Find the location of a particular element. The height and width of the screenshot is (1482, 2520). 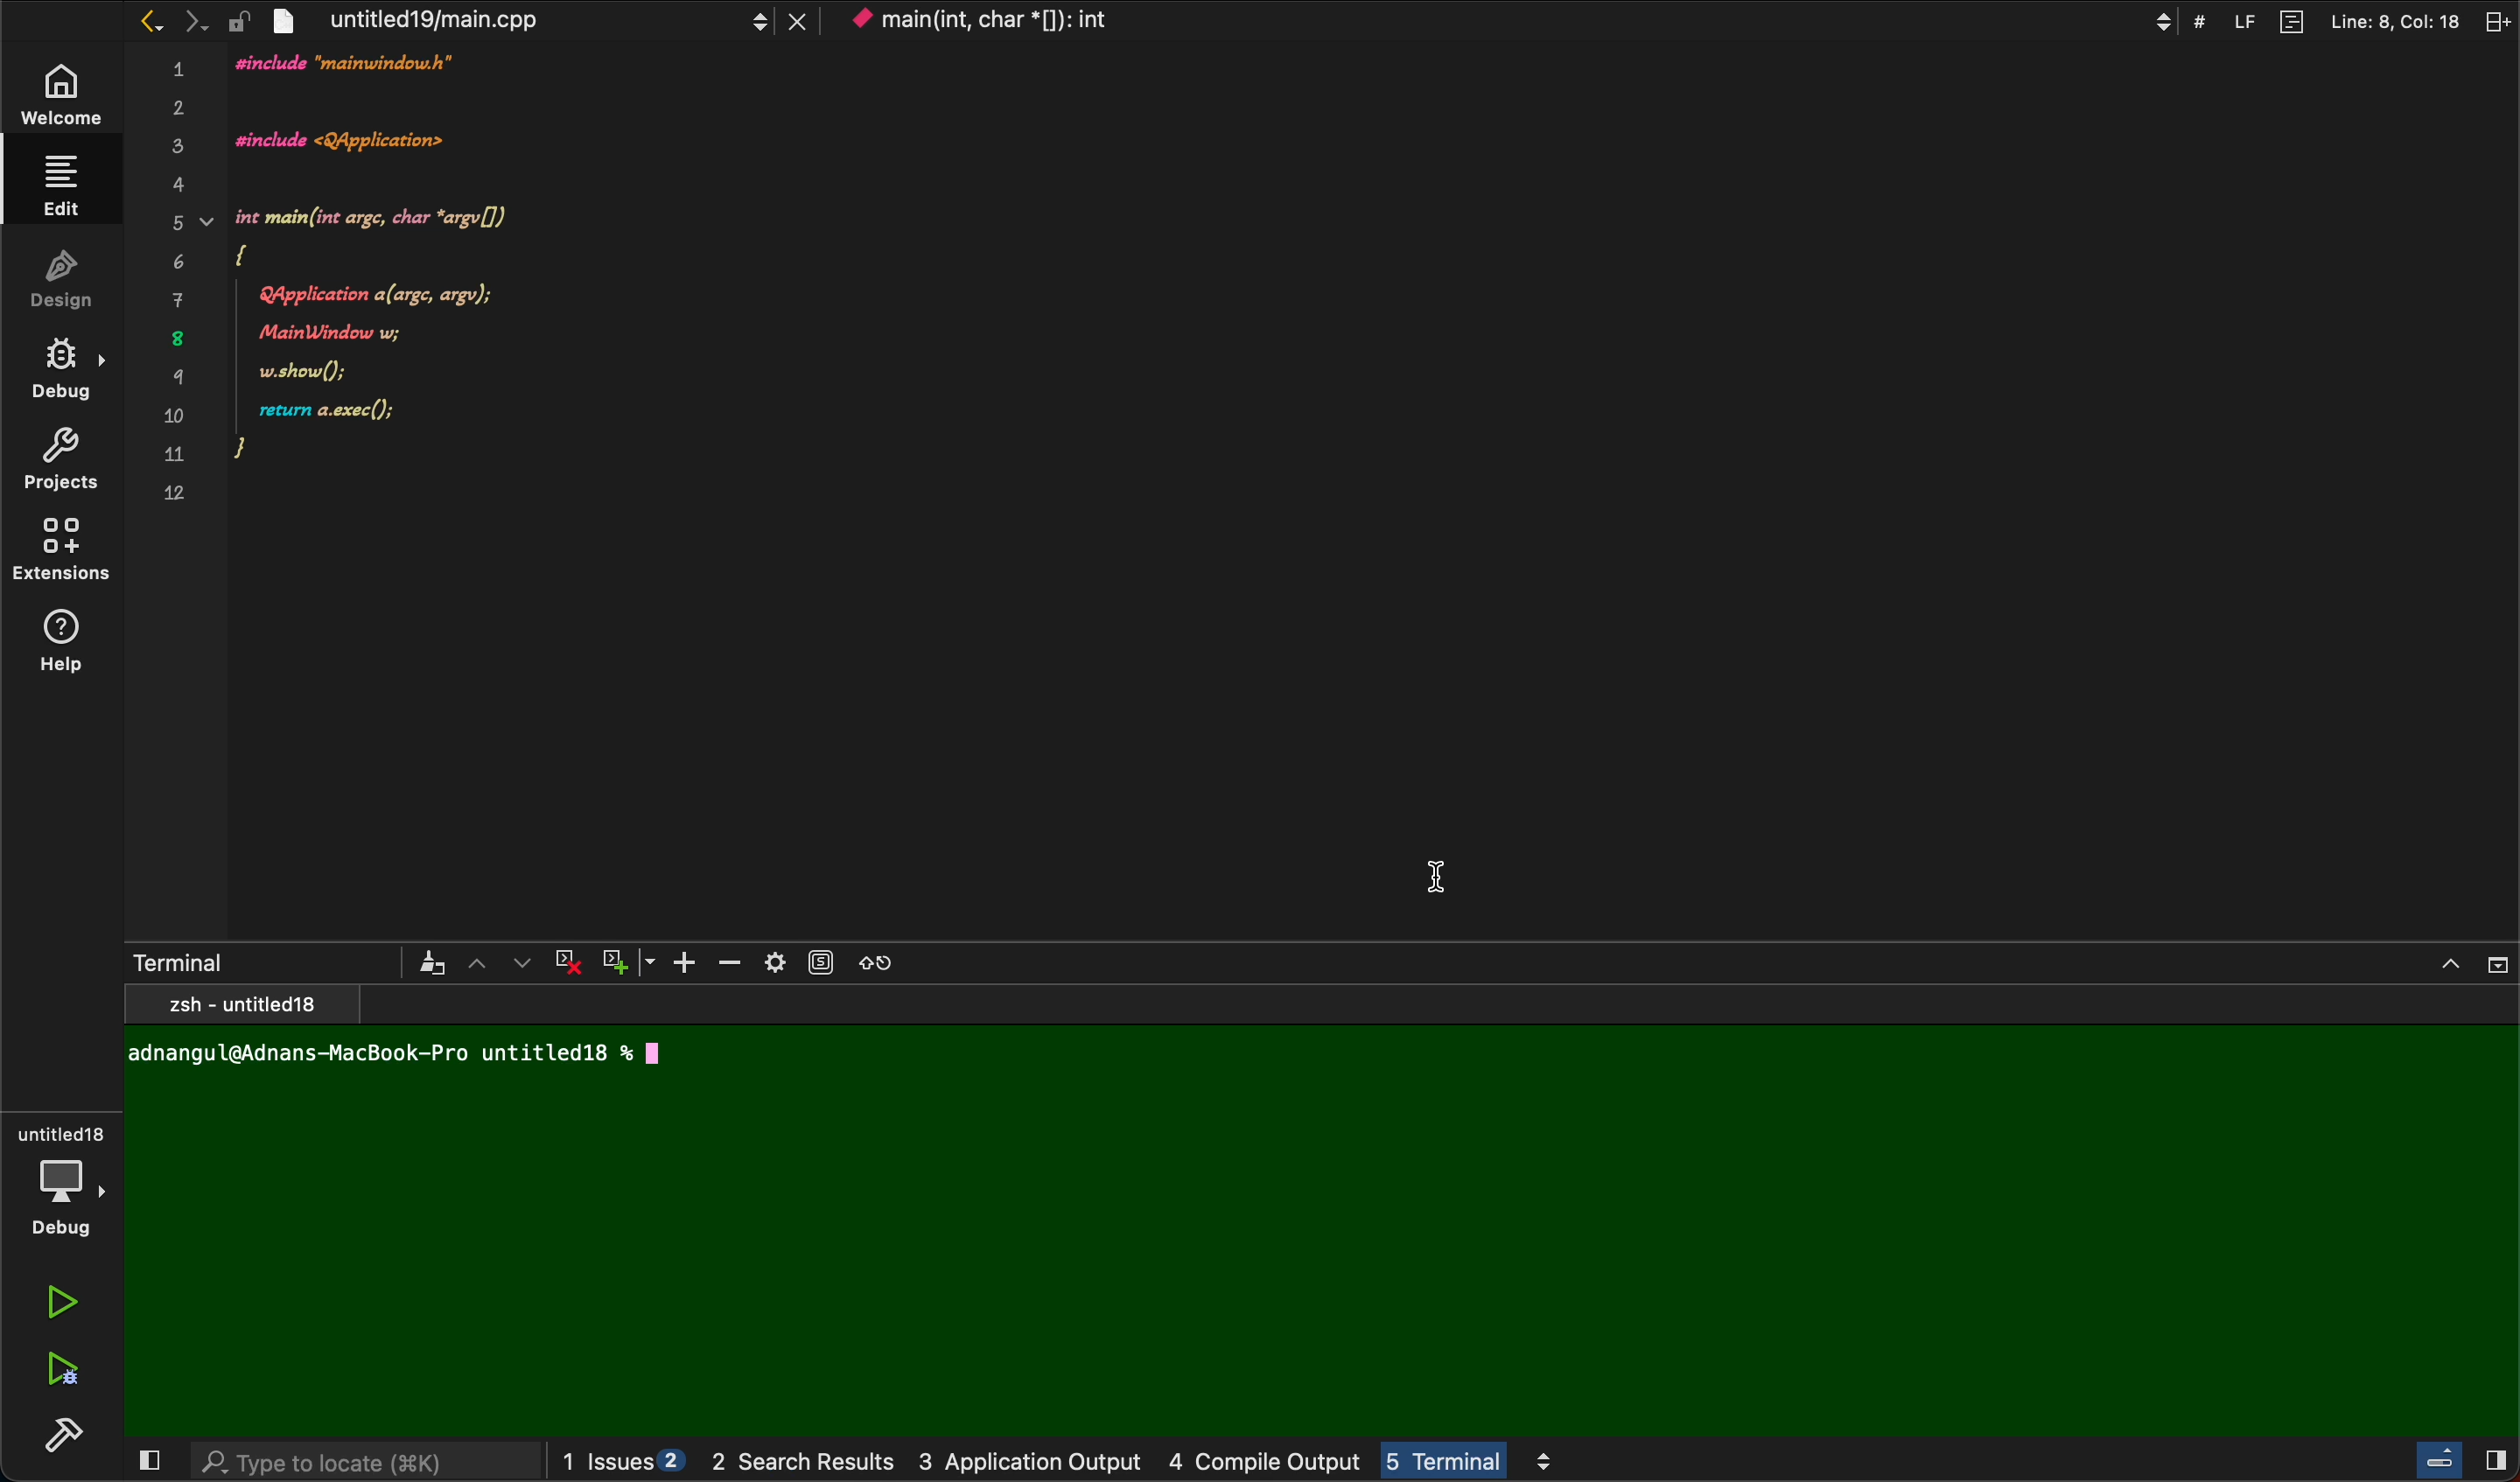

numbers is located at coordinates (176, 293).